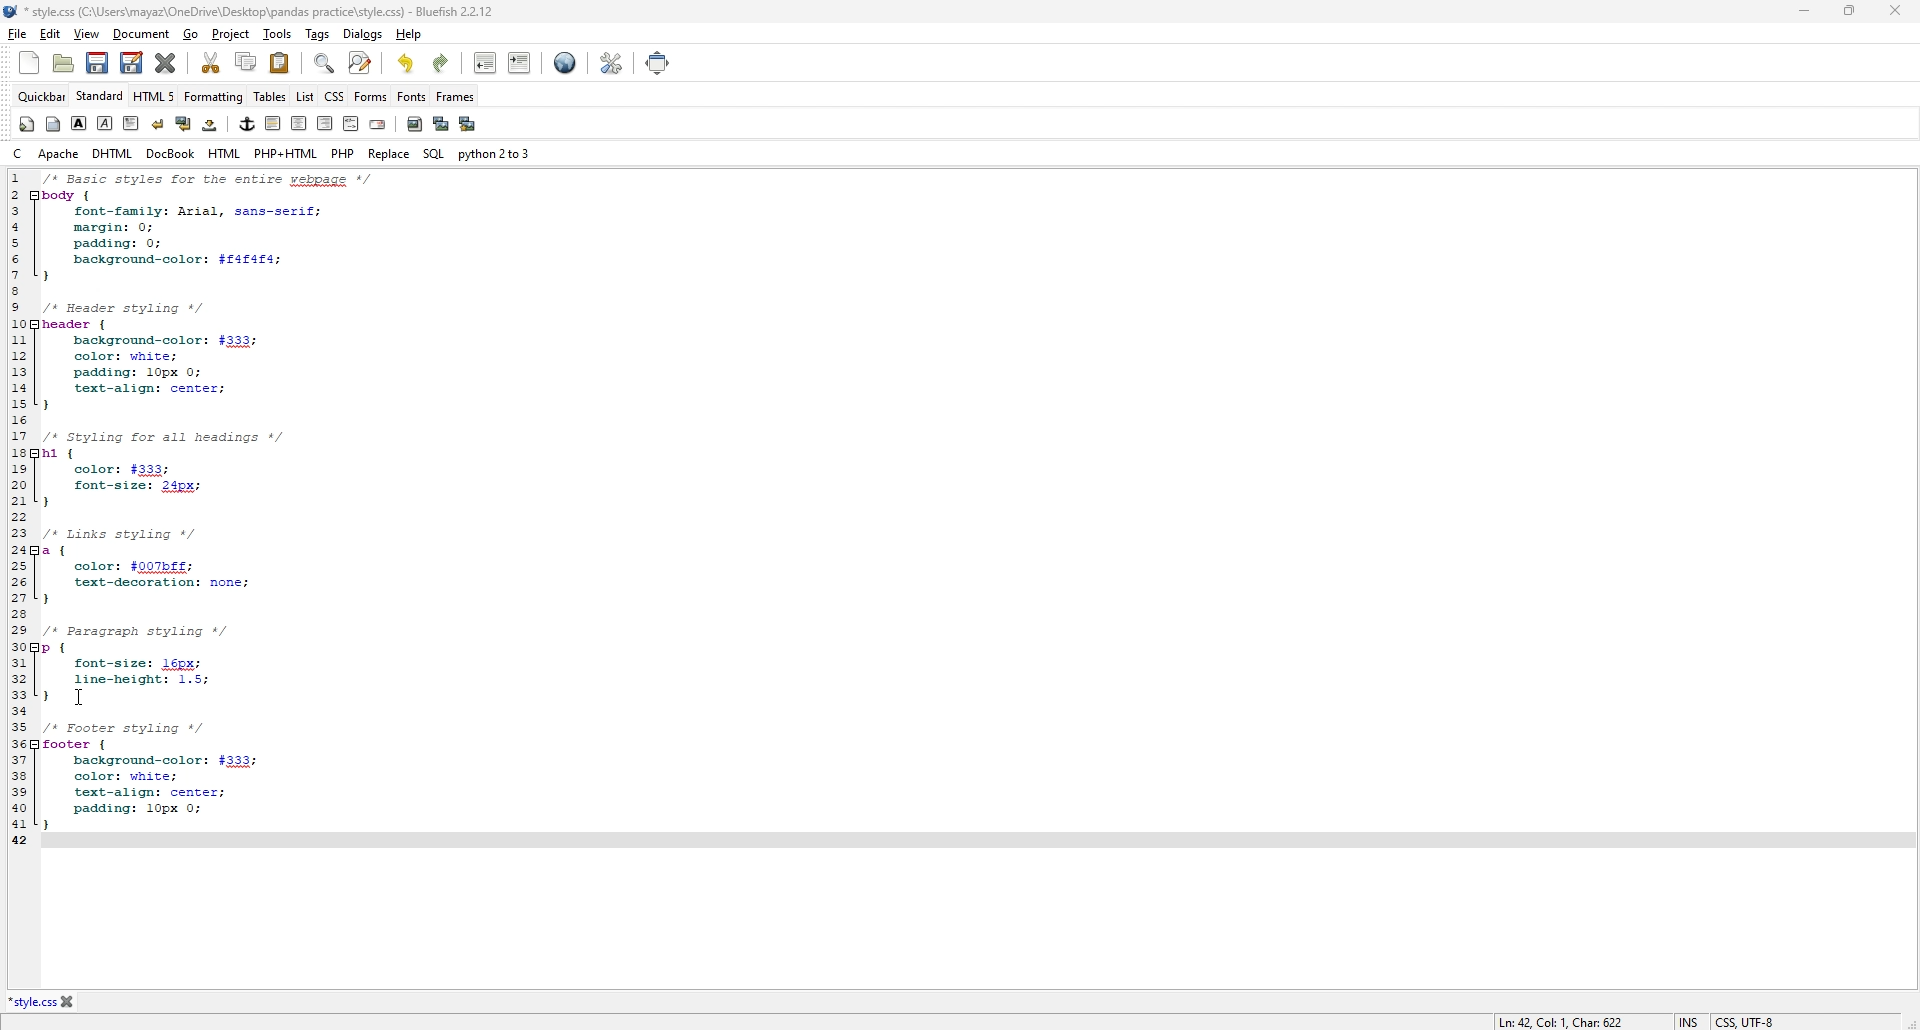 The width and height of the screenshot is (1920, 1030). I want to click on project, so click(231, 34).